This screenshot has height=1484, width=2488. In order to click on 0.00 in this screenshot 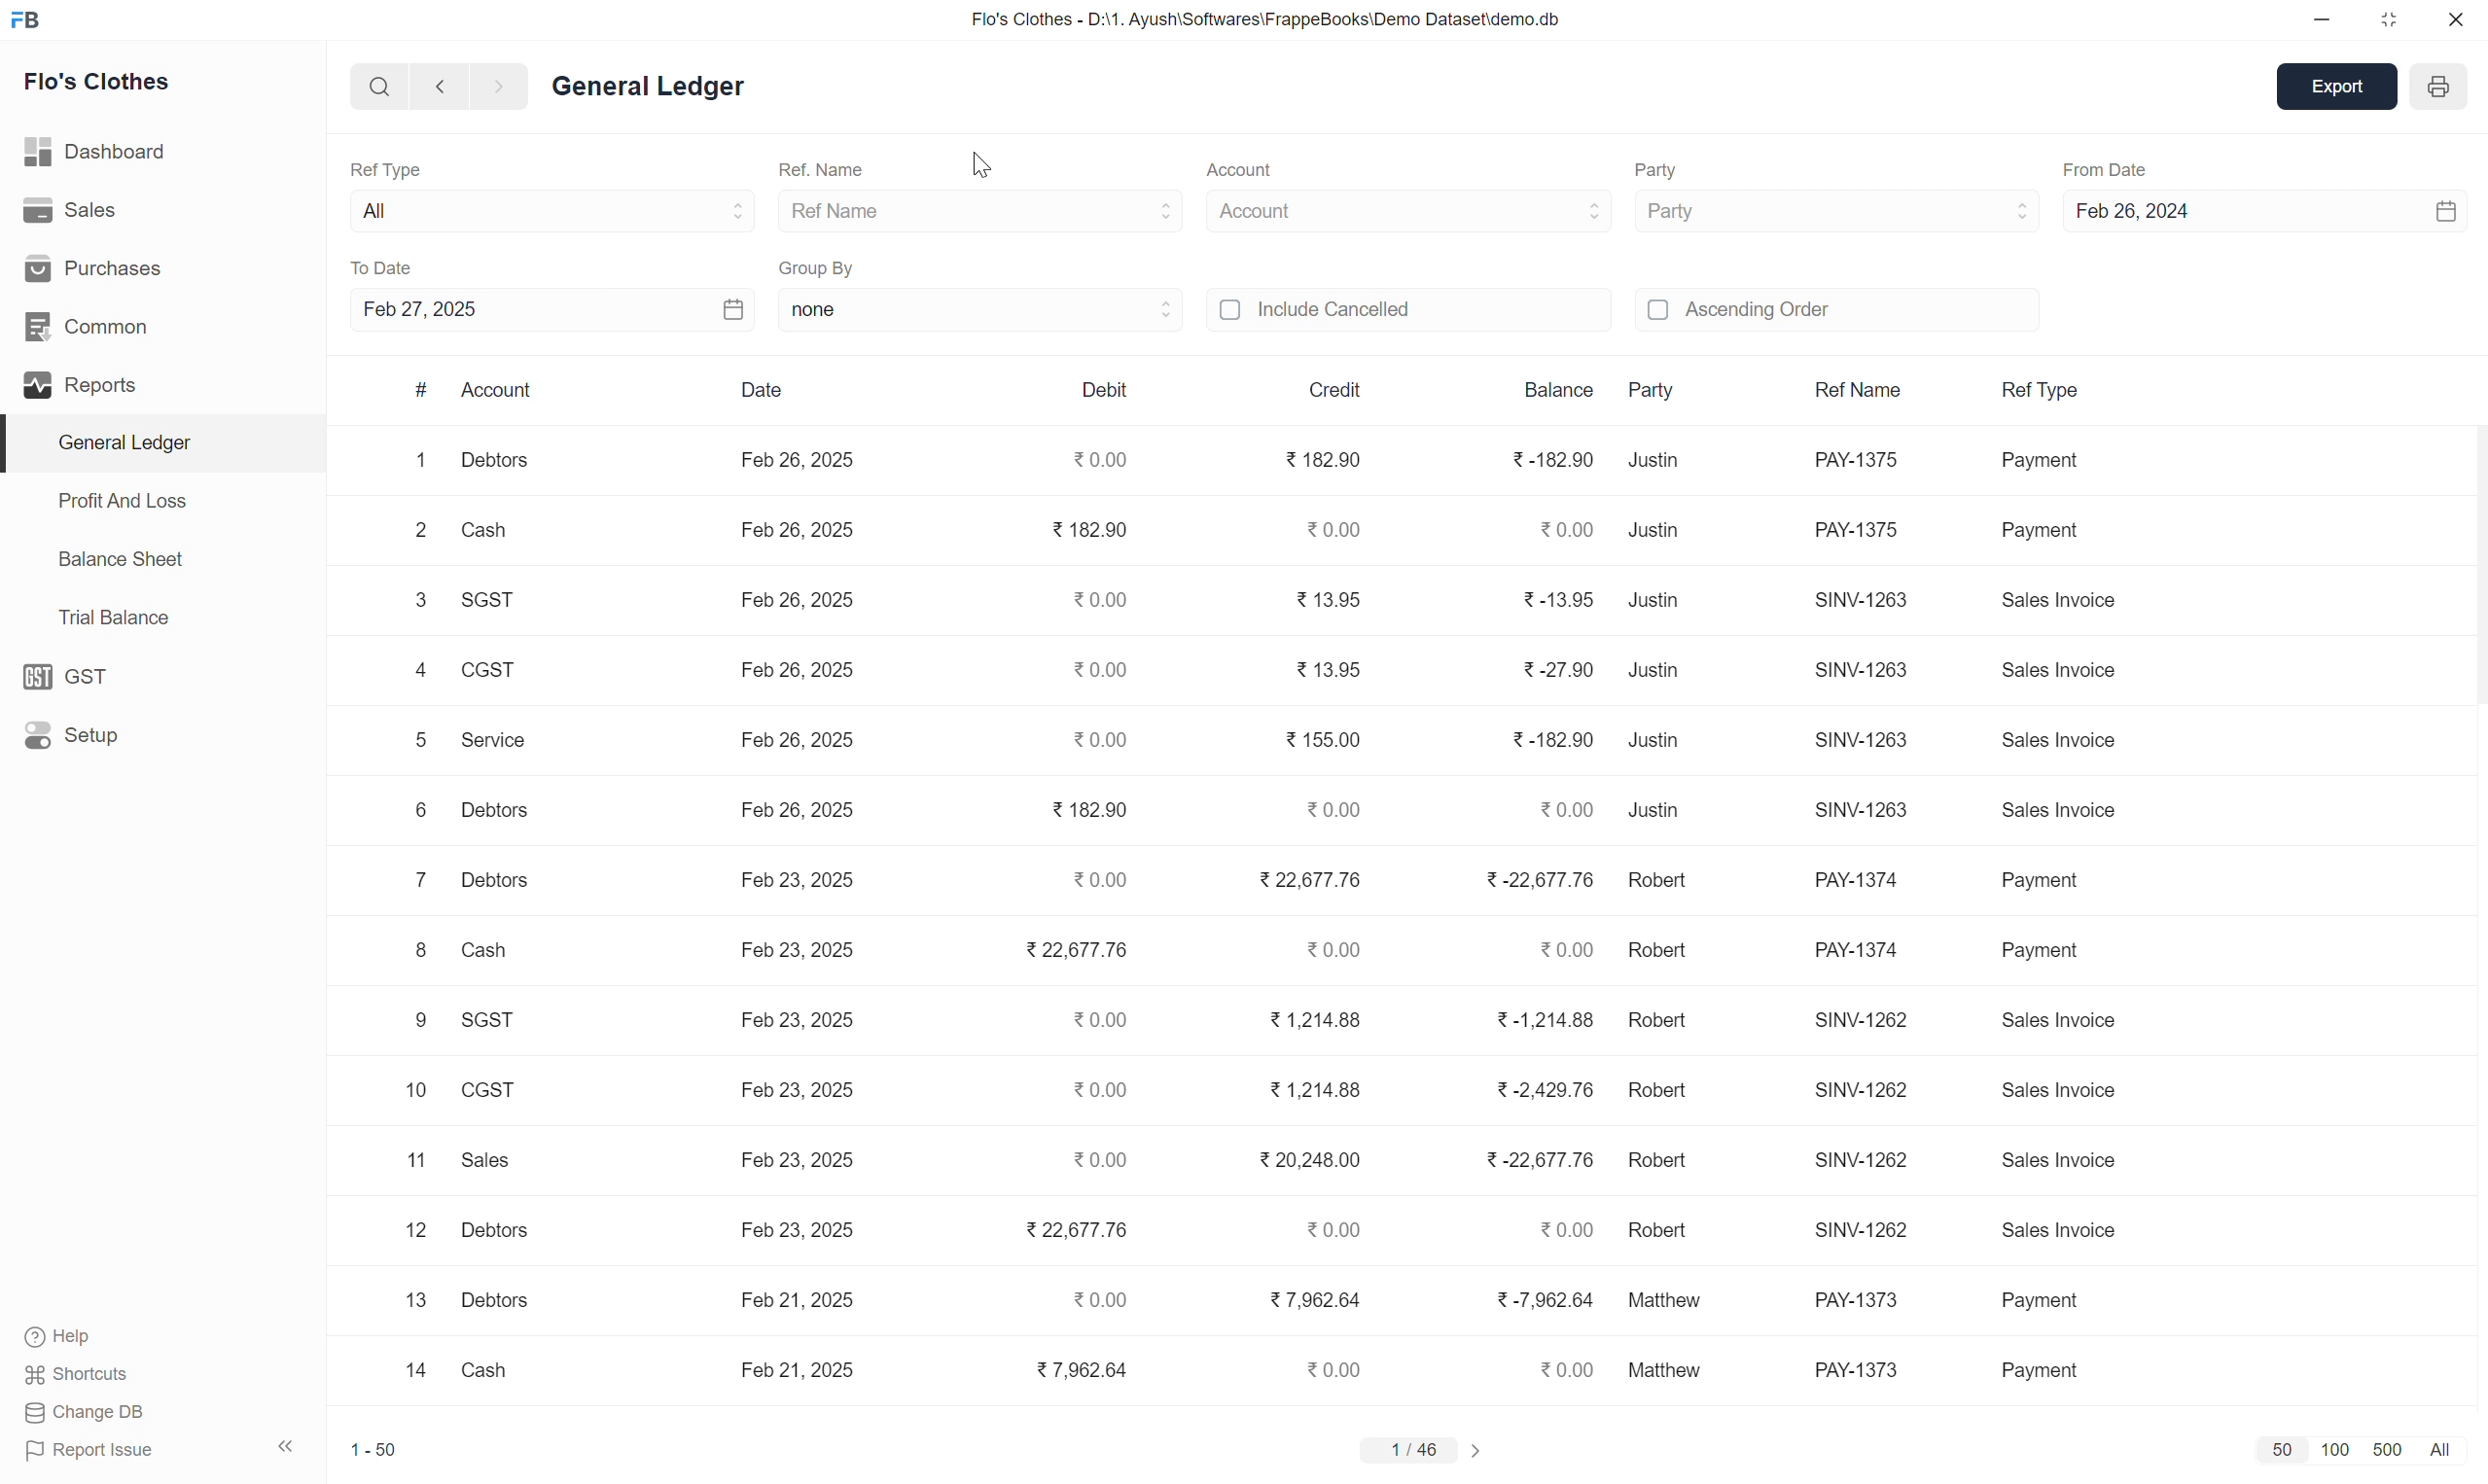, I will do `click(1334, 811)`.